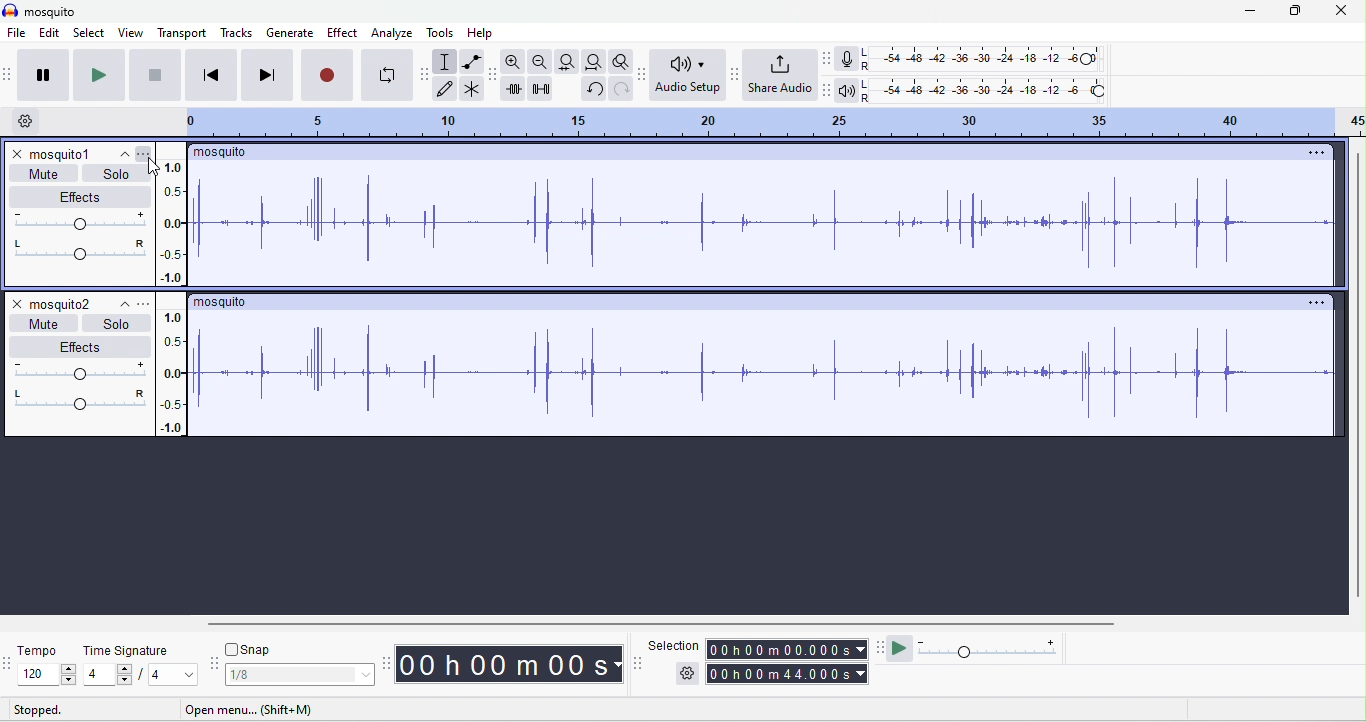  I want to click on fit to track width, so click(567, 61).